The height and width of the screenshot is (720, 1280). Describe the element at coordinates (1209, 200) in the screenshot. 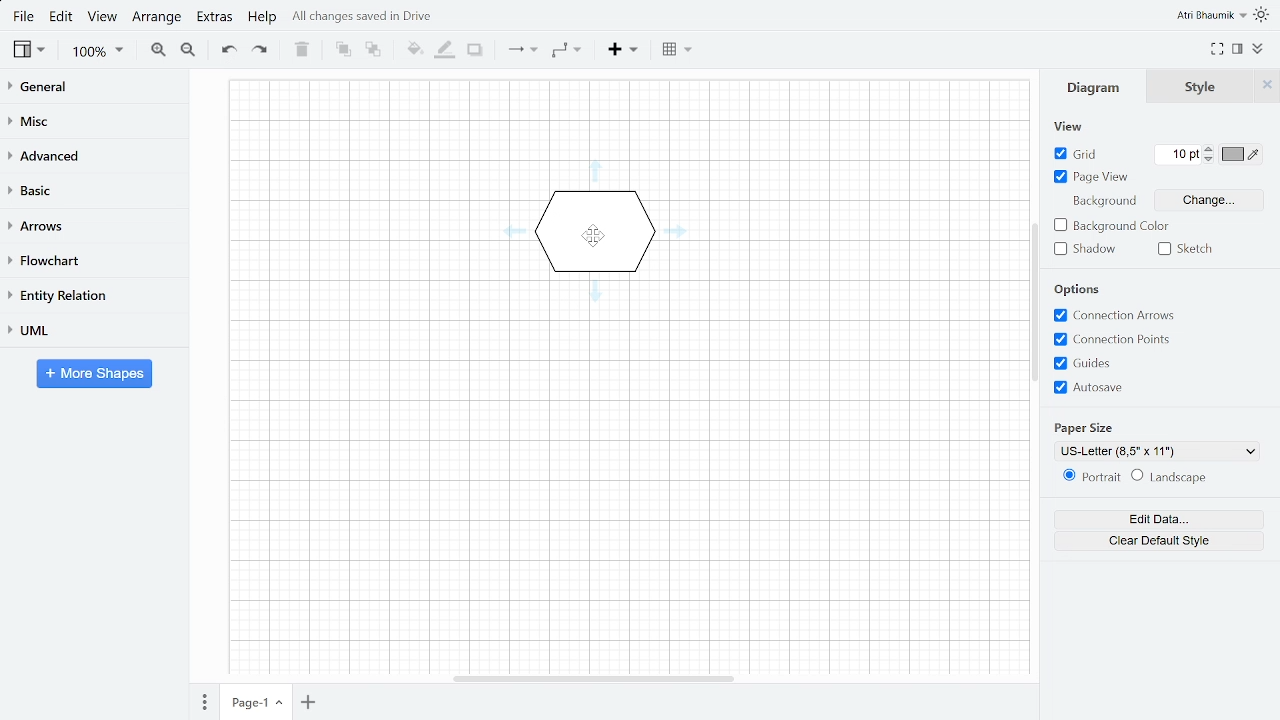

I see `Change background` at that location.